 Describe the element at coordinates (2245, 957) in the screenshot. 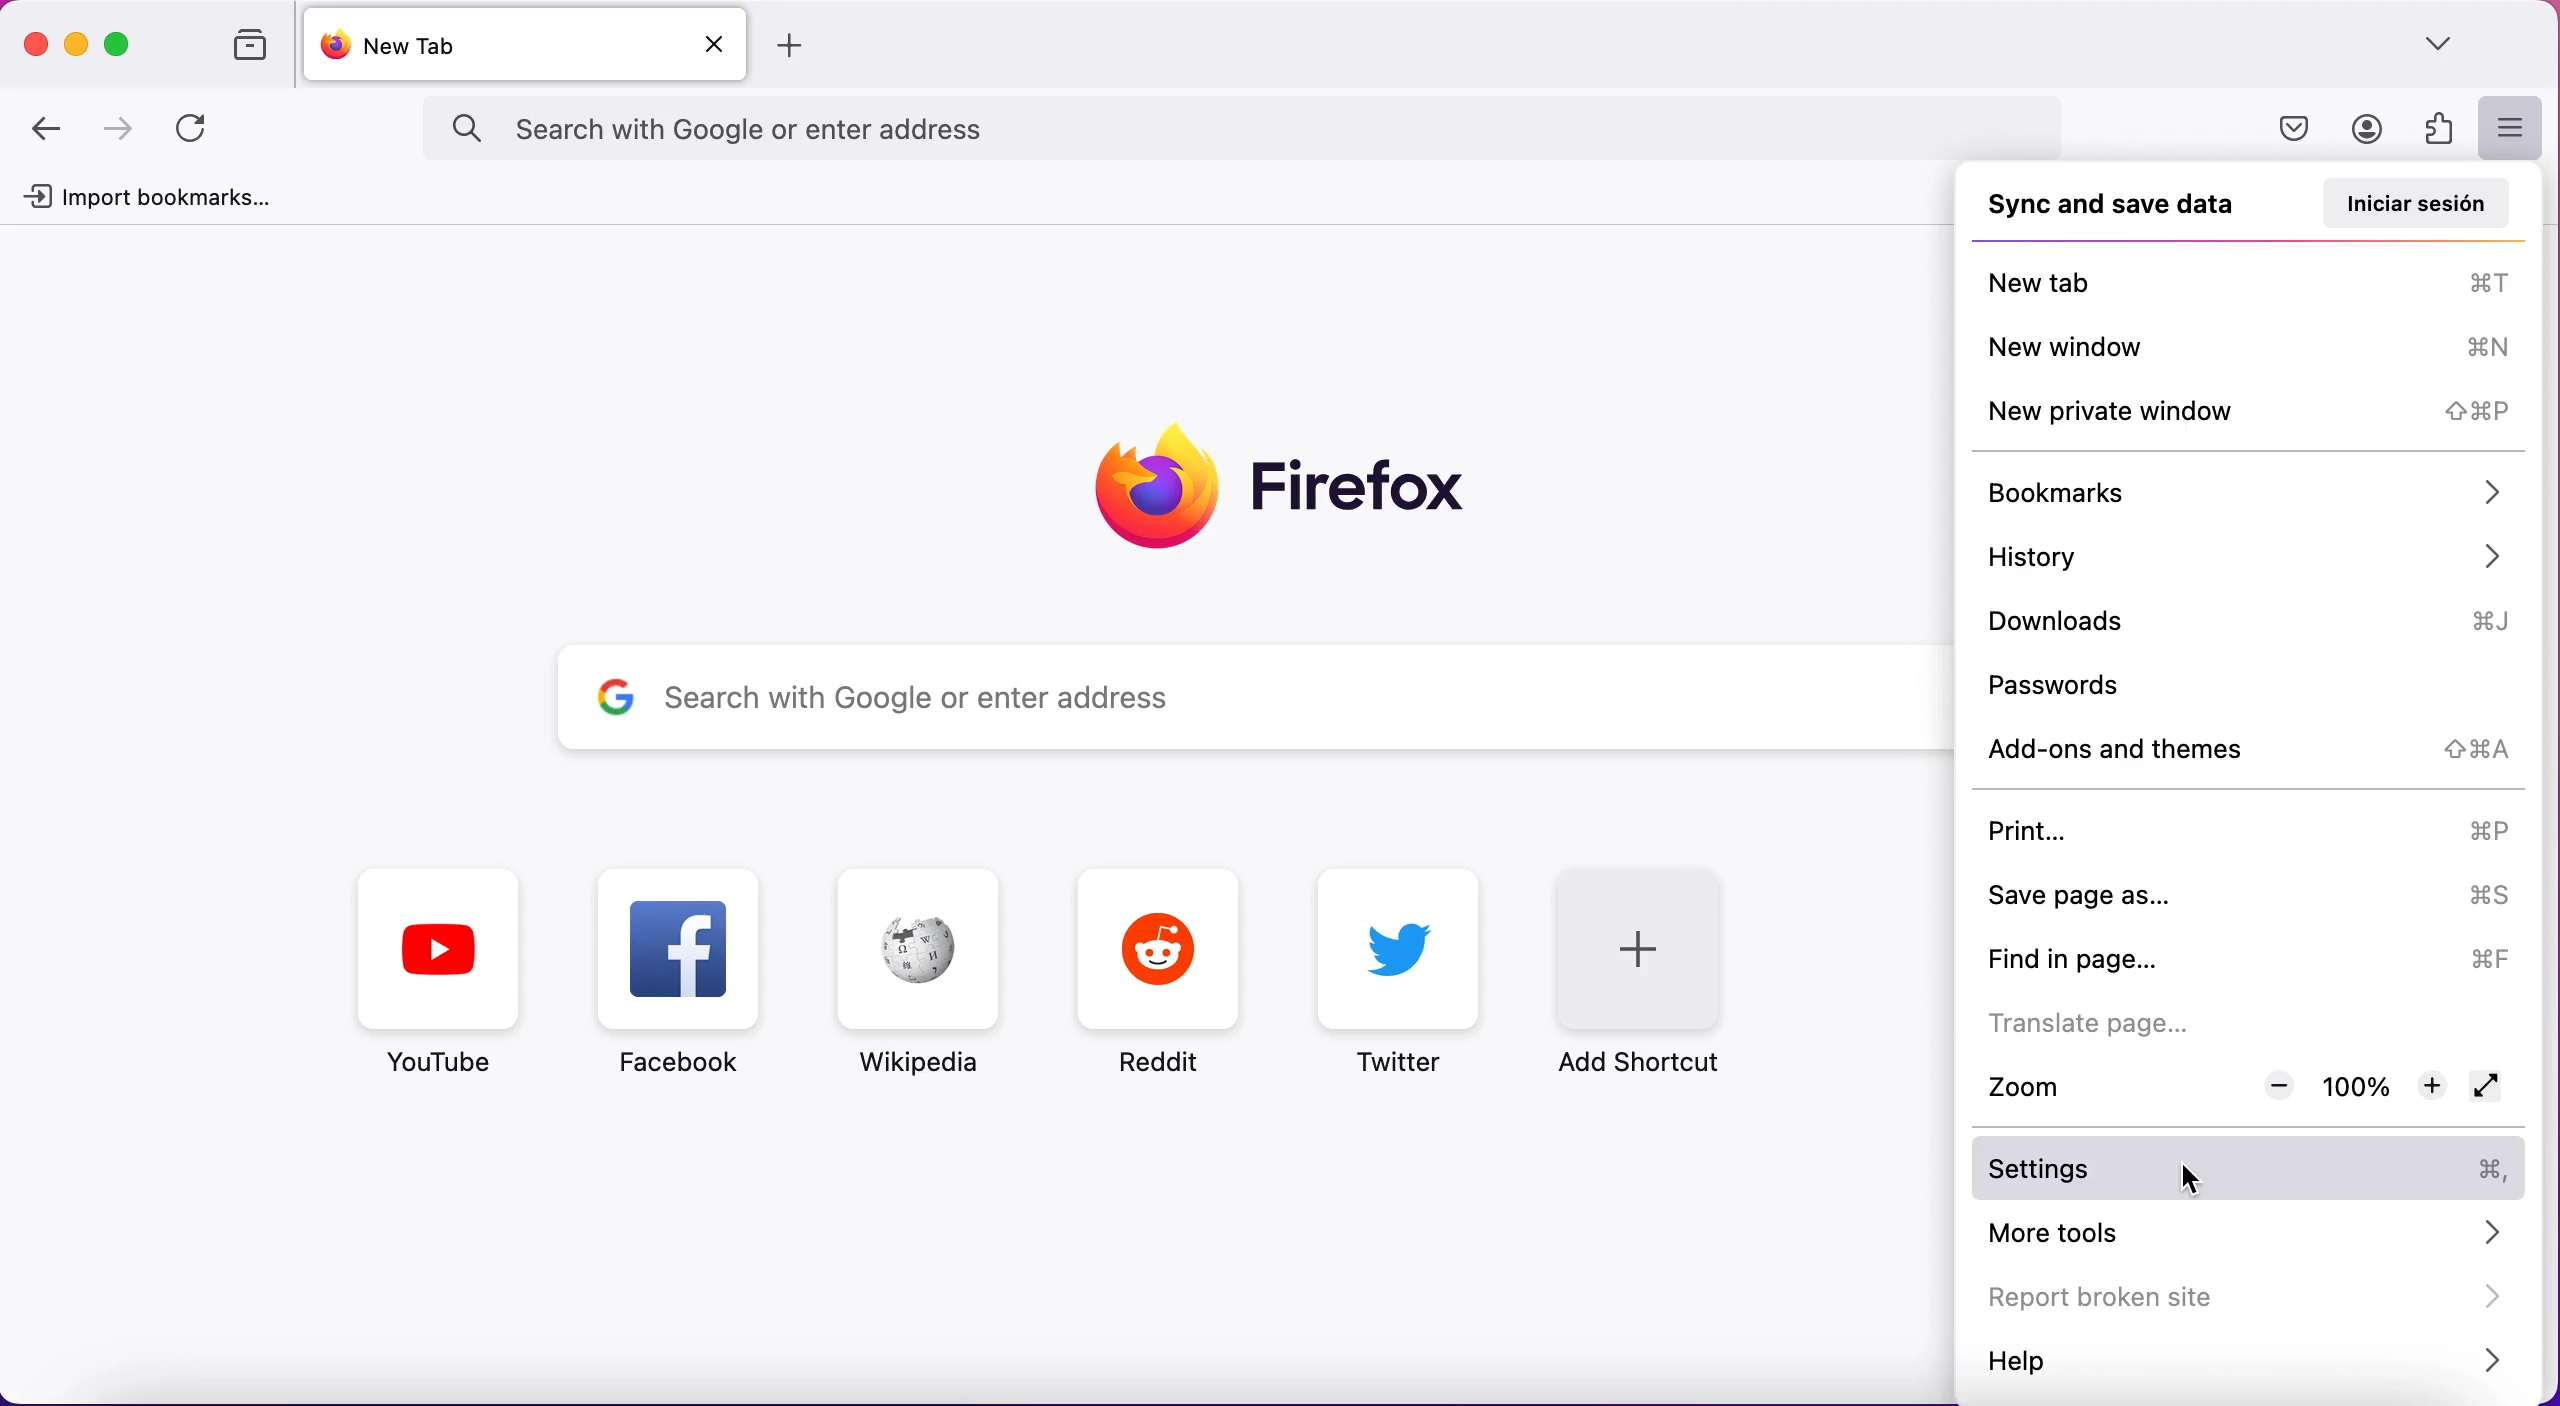

I see `find in page` at that location.